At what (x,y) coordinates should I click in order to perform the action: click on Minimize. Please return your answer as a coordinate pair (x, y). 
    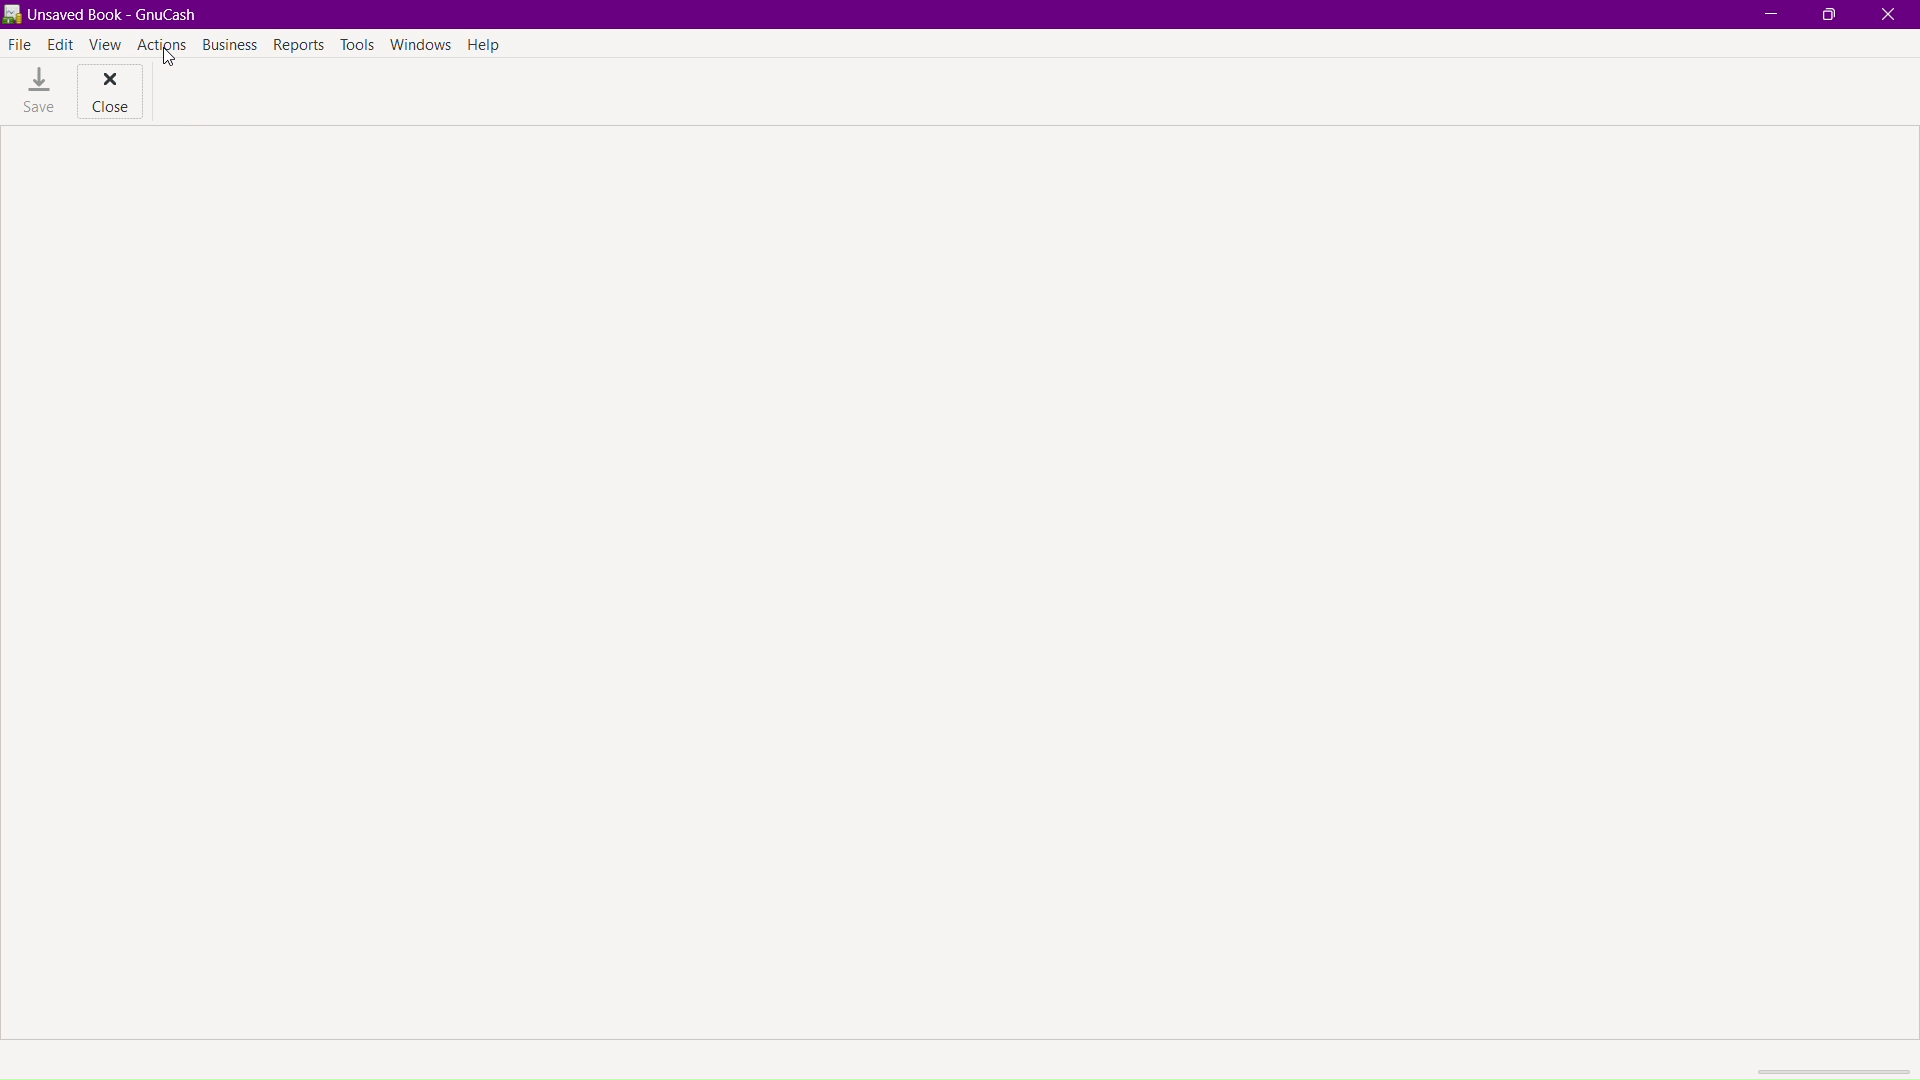
    Looking at the image, I should click on (1769, 15).